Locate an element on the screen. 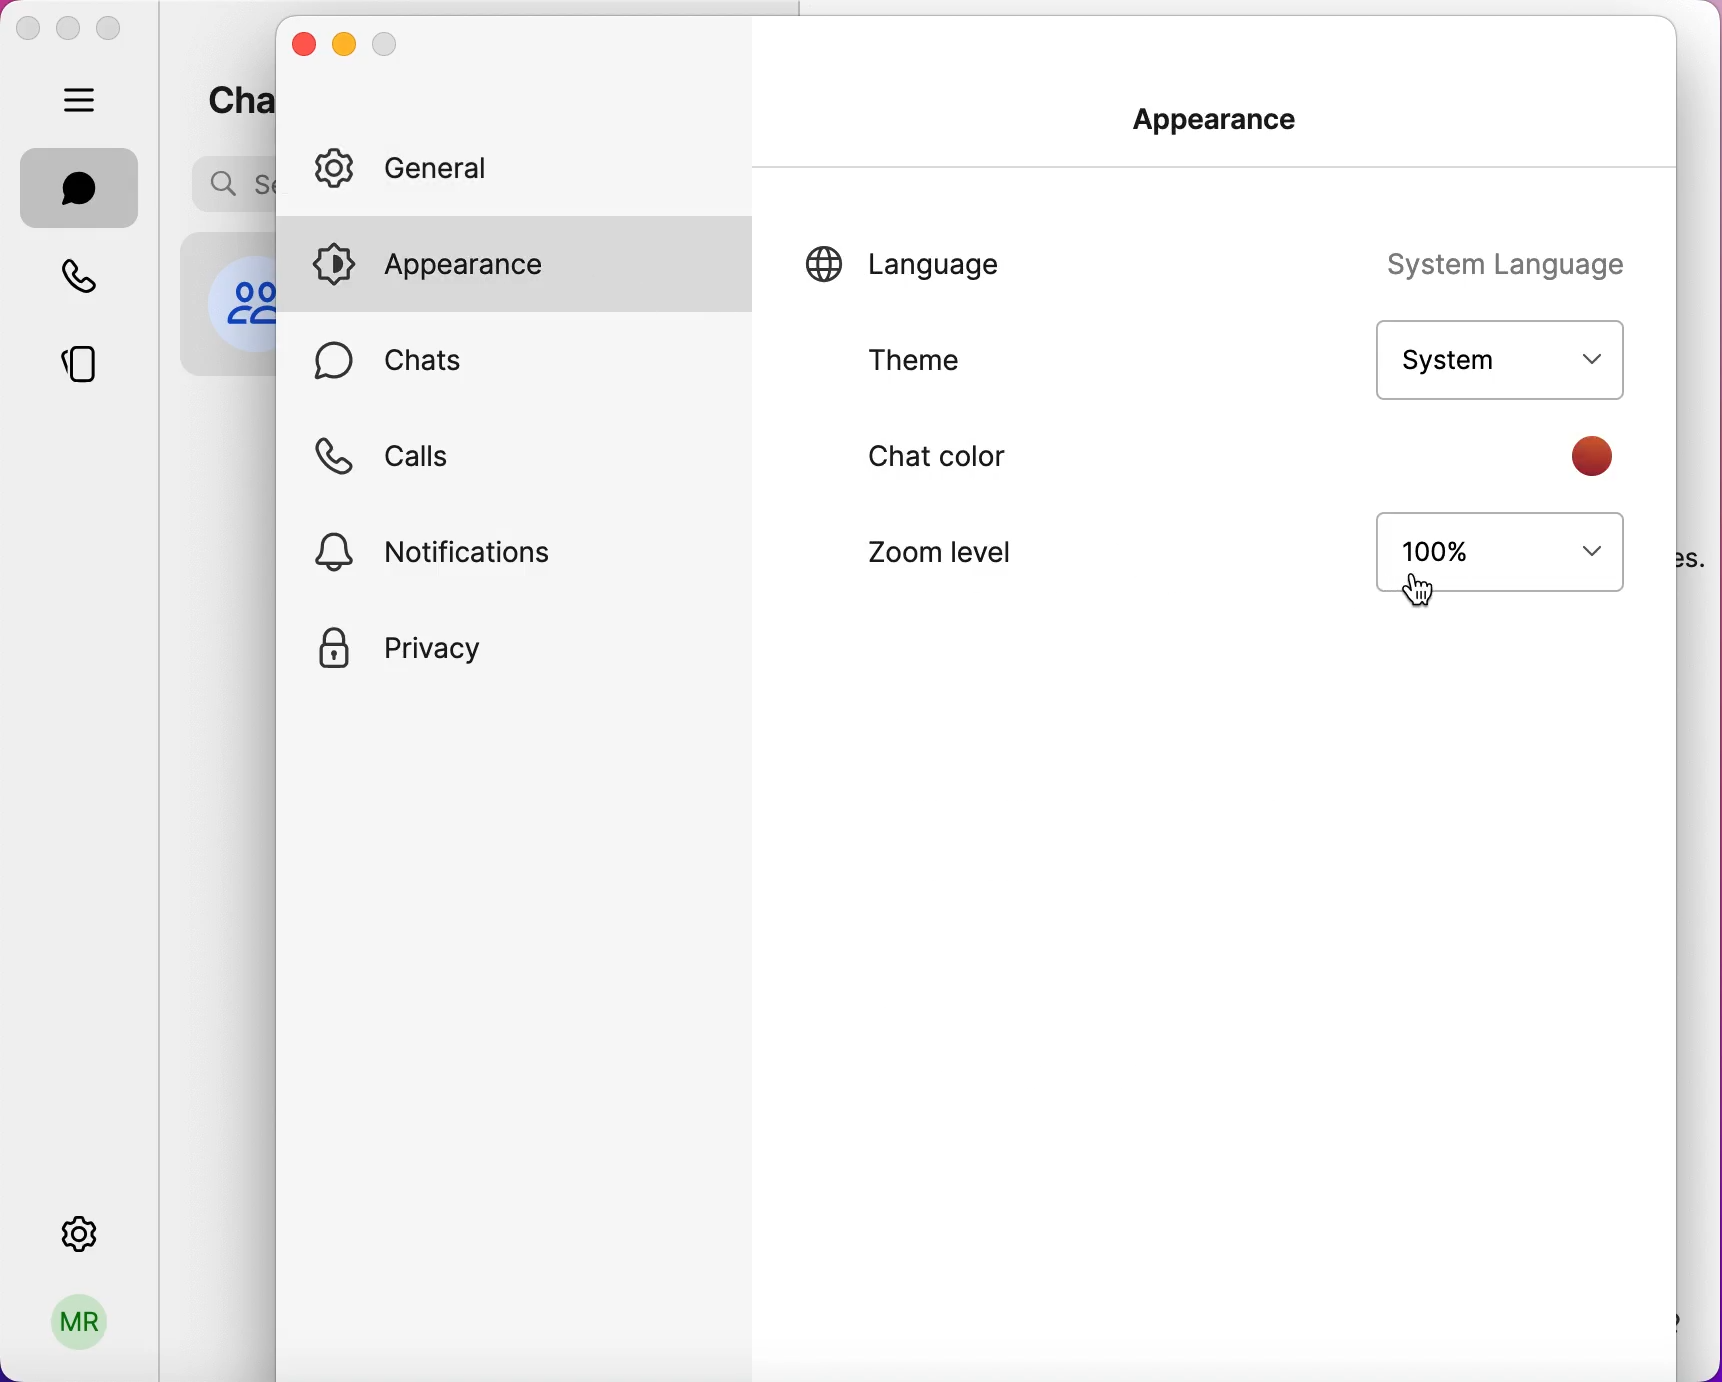 The image size is (1722, 1382). chats is located at coordinates (410, 362).